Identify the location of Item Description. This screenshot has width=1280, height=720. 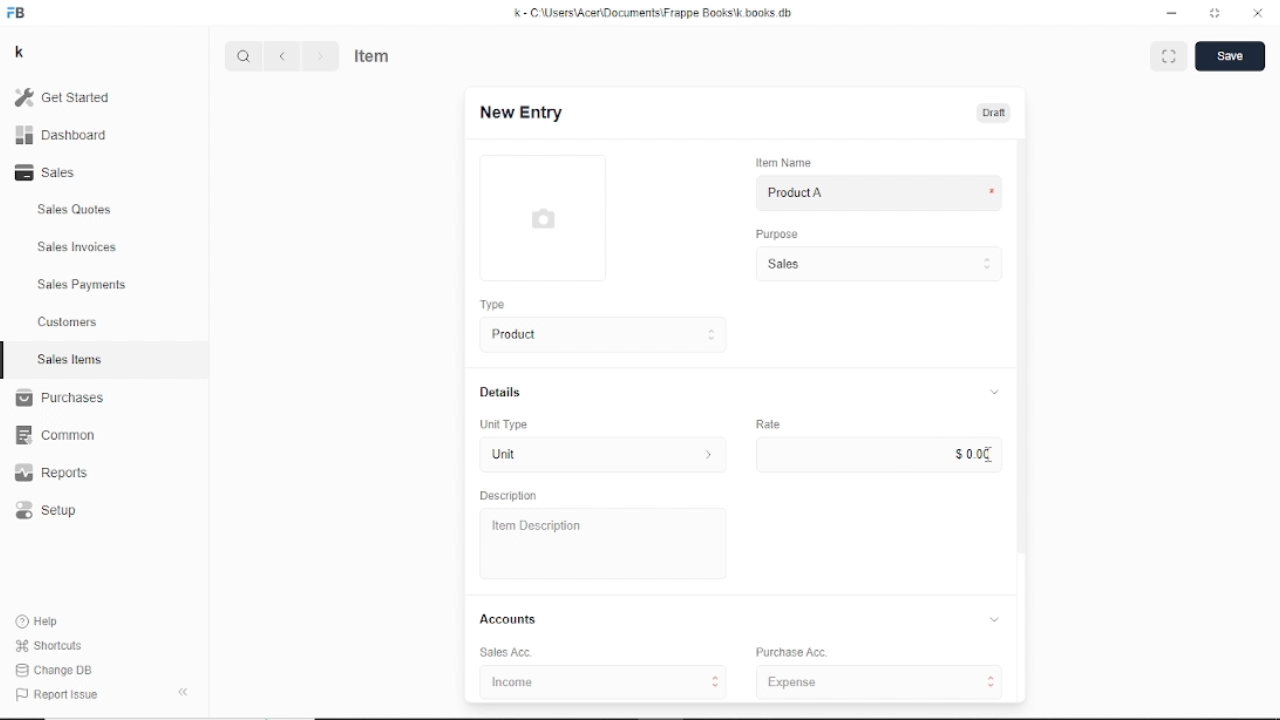
(532, 526).